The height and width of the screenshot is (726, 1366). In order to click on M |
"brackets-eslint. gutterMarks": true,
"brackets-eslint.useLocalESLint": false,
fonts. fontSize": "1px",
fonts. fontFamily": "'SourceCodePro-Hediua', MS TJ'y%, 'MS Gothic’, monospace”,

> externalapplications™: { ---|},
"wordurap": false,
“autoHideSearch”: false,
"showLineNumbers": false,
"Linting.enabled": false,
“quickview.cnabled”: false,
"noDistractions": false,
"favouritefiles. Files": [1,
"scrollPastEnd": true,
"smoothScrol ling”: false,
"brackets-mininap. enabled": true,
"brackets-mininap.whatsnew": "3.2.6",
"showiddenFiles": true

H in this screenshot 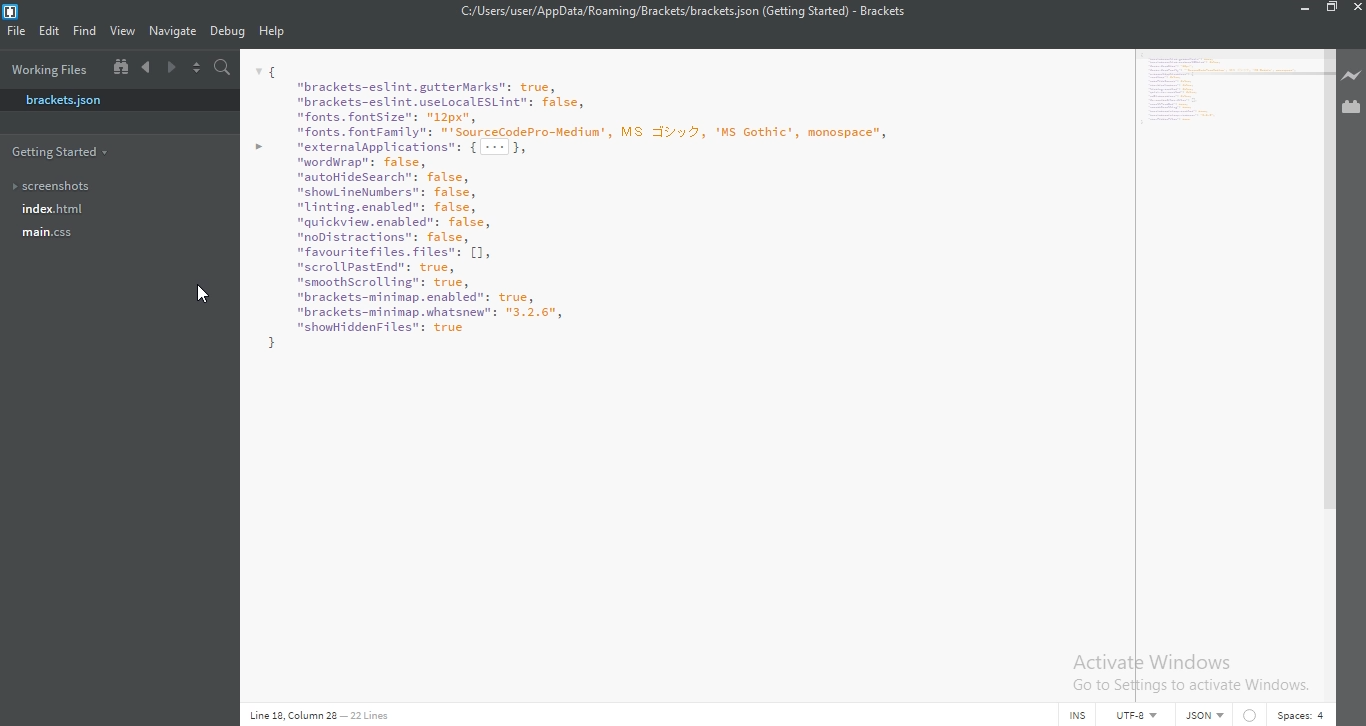, I will do `click(682, 202)`.